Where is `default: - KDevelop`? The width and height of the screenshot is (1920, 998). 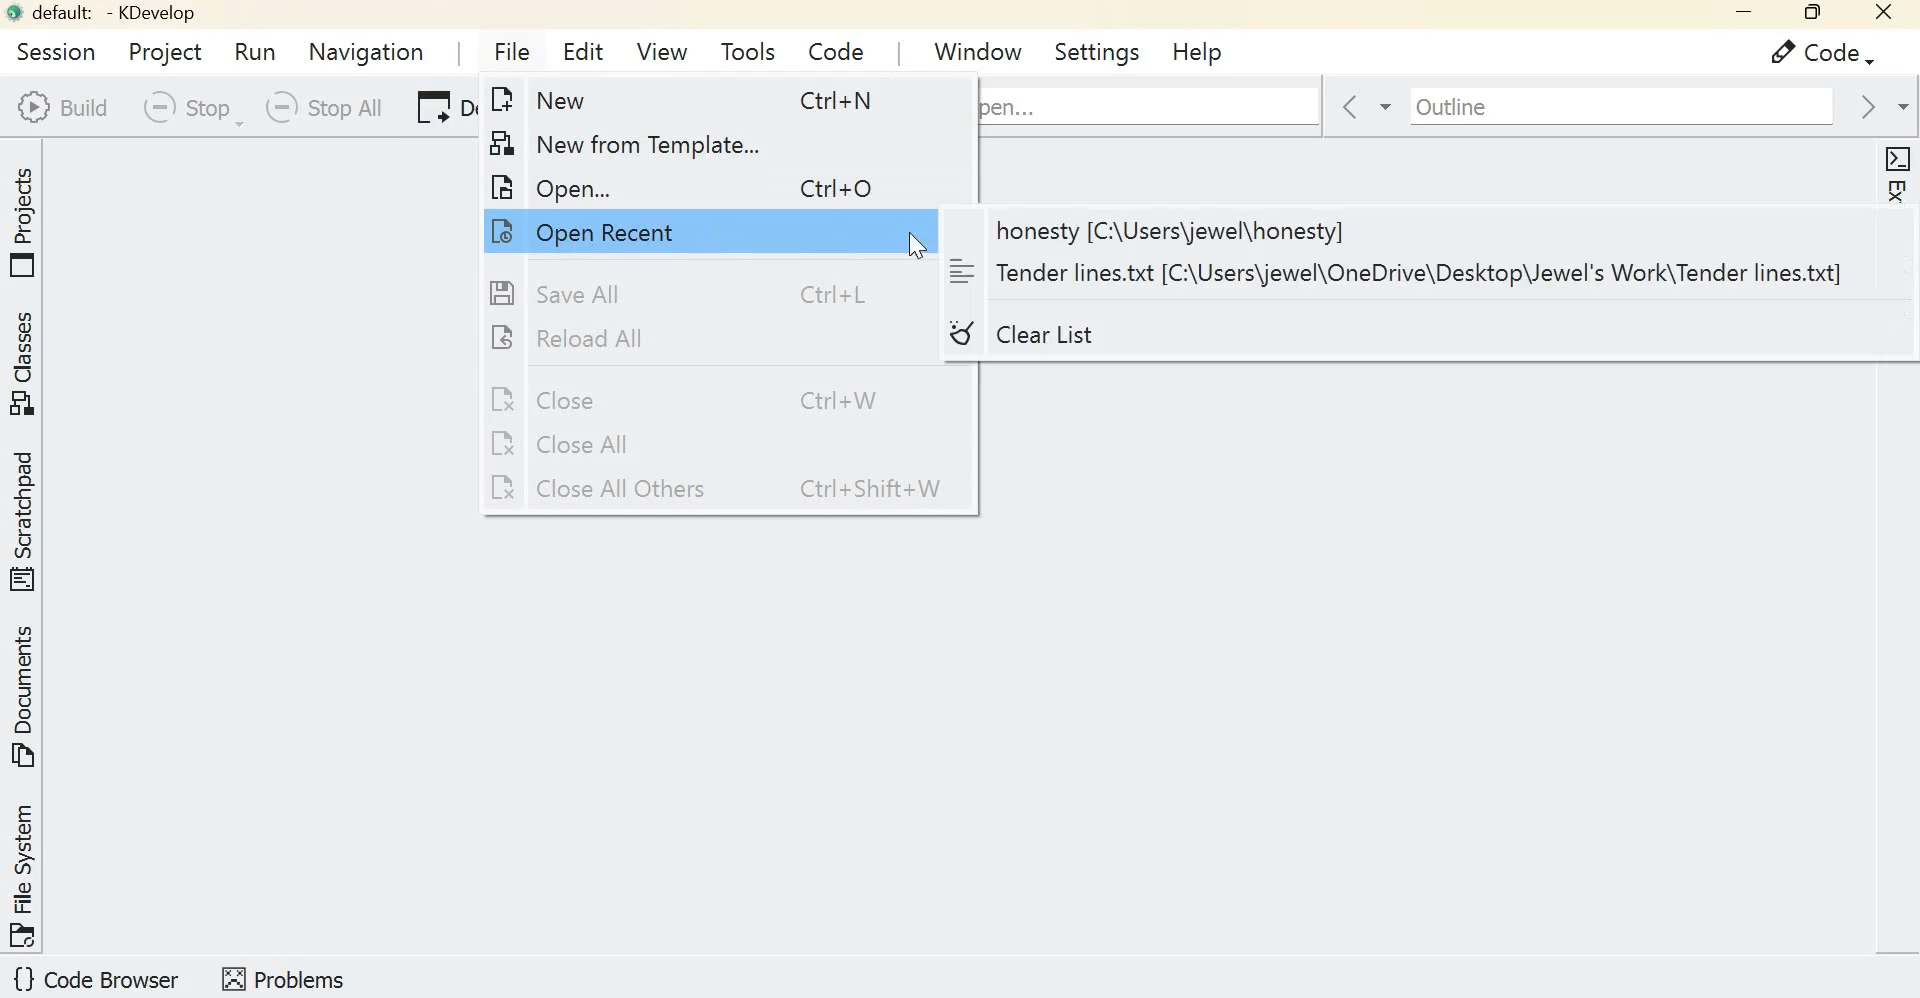
default: - KDevelop is located at coordinates (108, 13).